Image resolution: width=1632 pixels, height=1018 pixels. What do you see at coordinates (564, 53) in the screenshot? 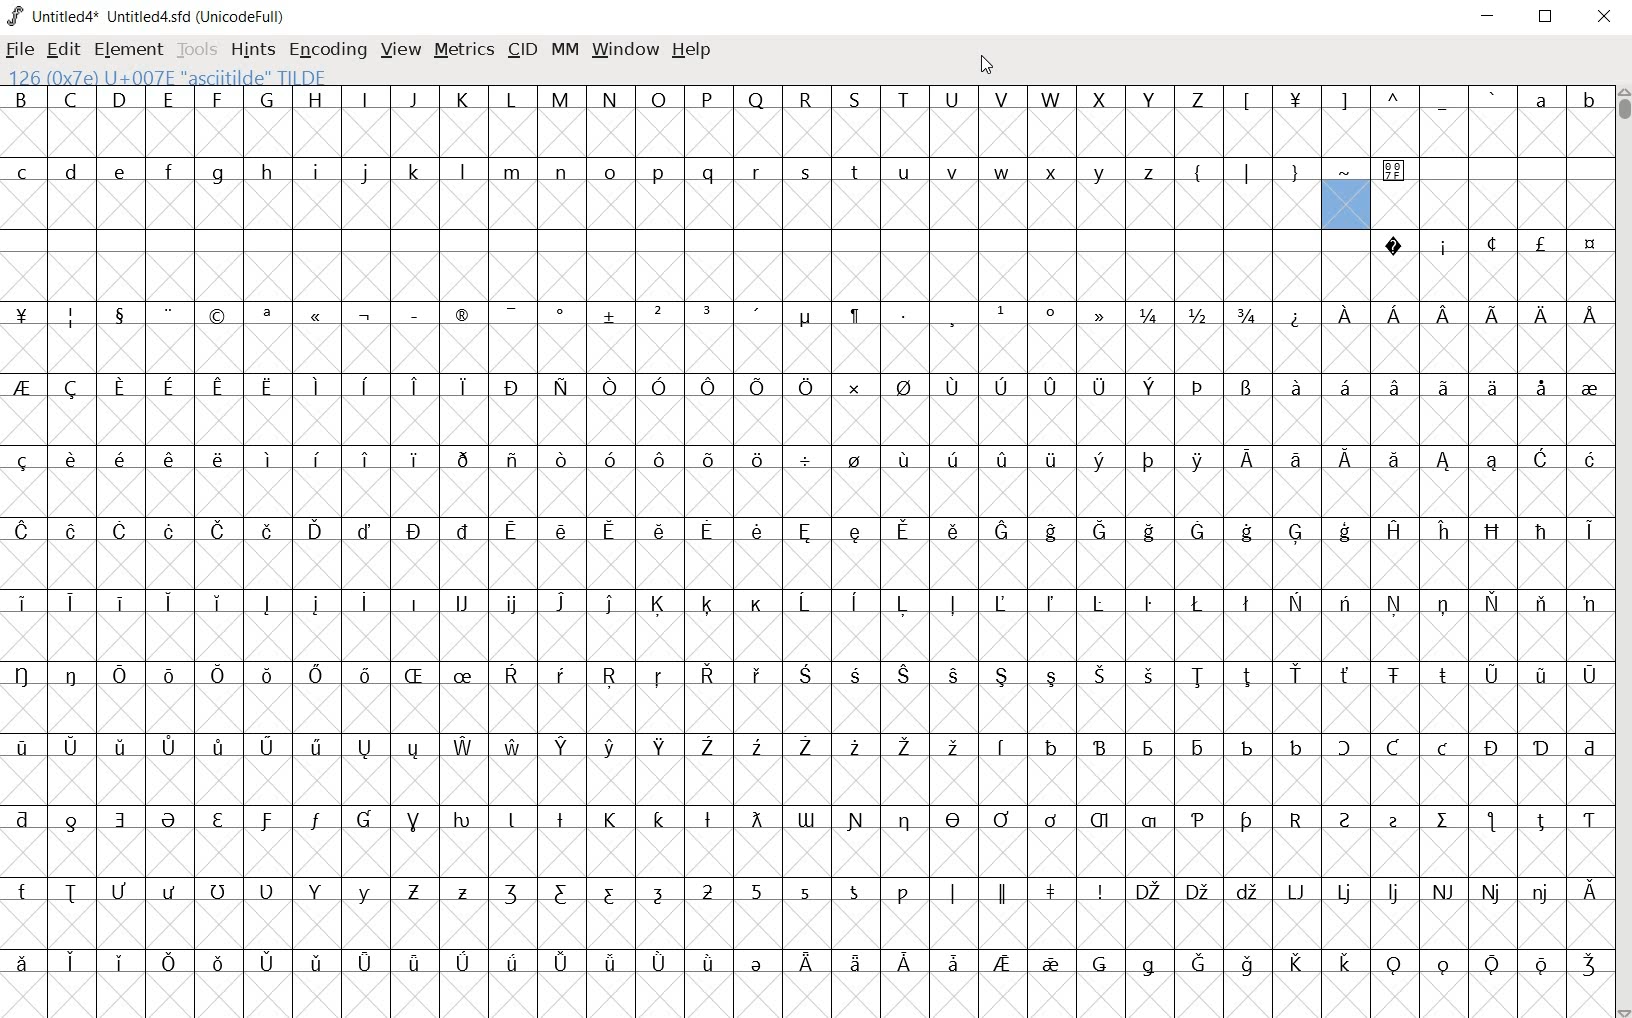
I see `MM` at bounding box center [564, 53].